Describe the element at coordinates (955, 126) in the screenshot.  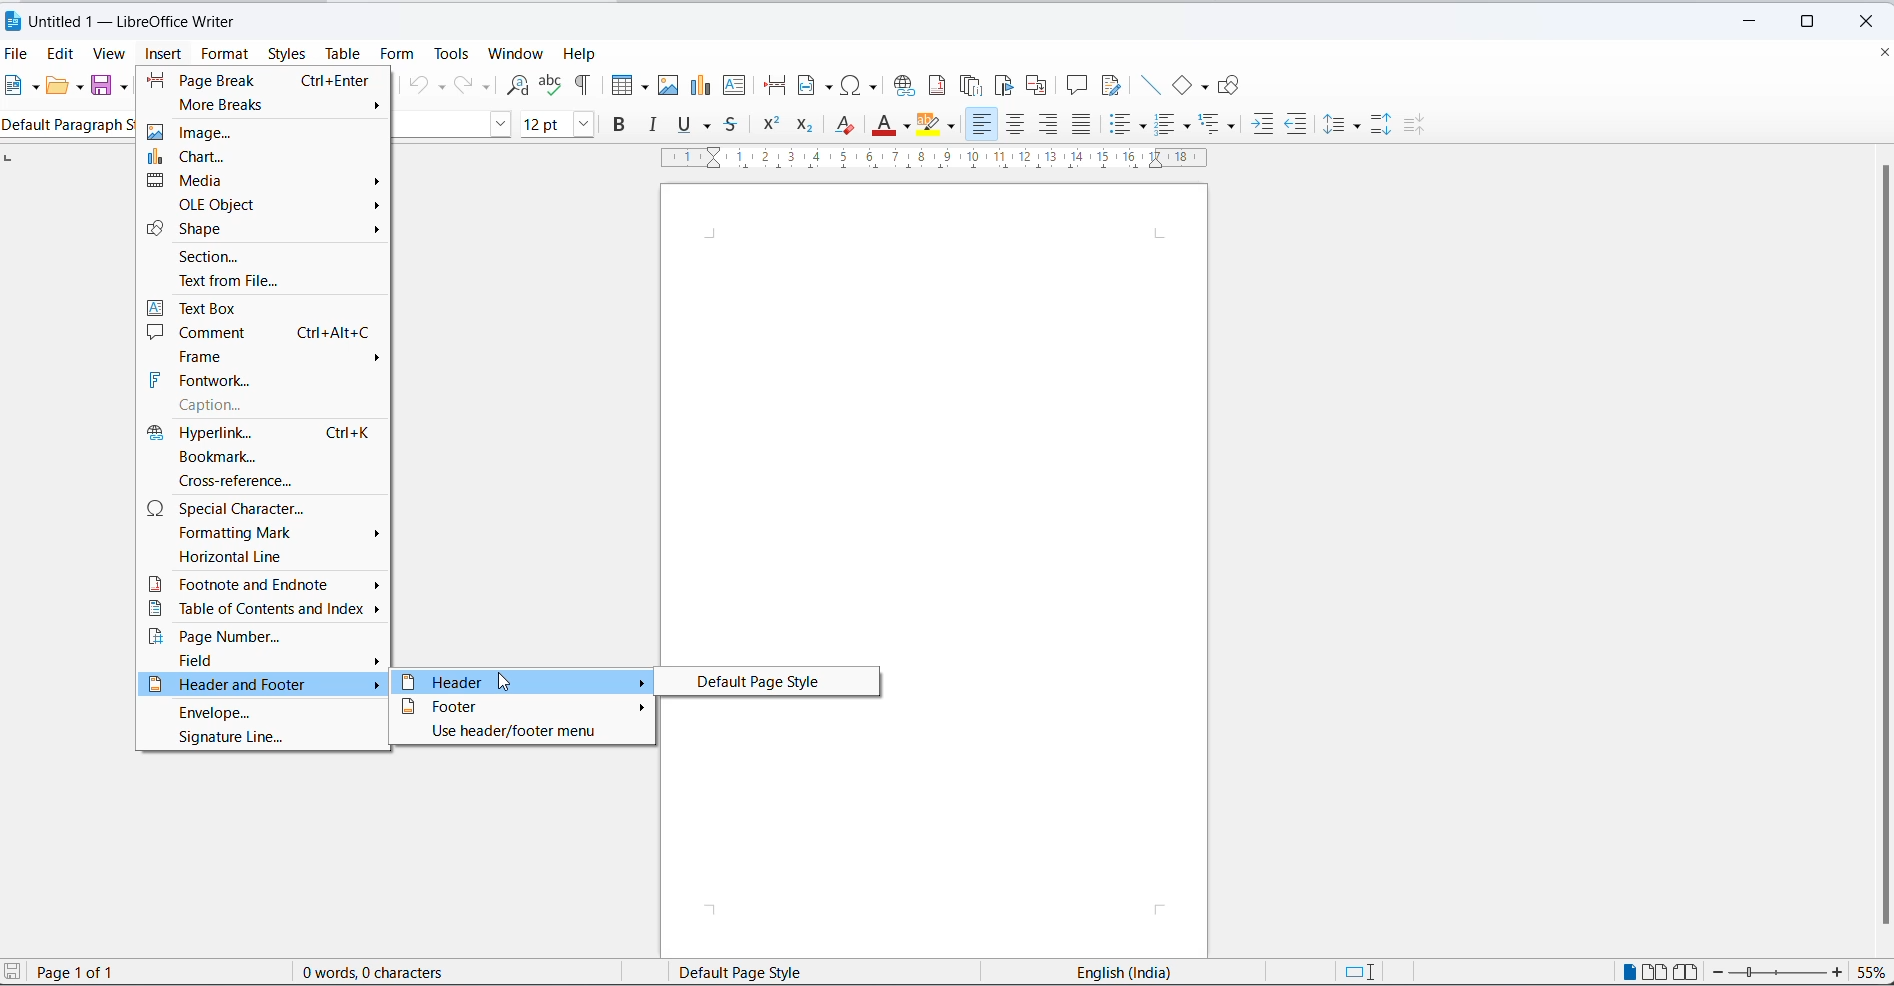
I see `character highlighting options` at that location.